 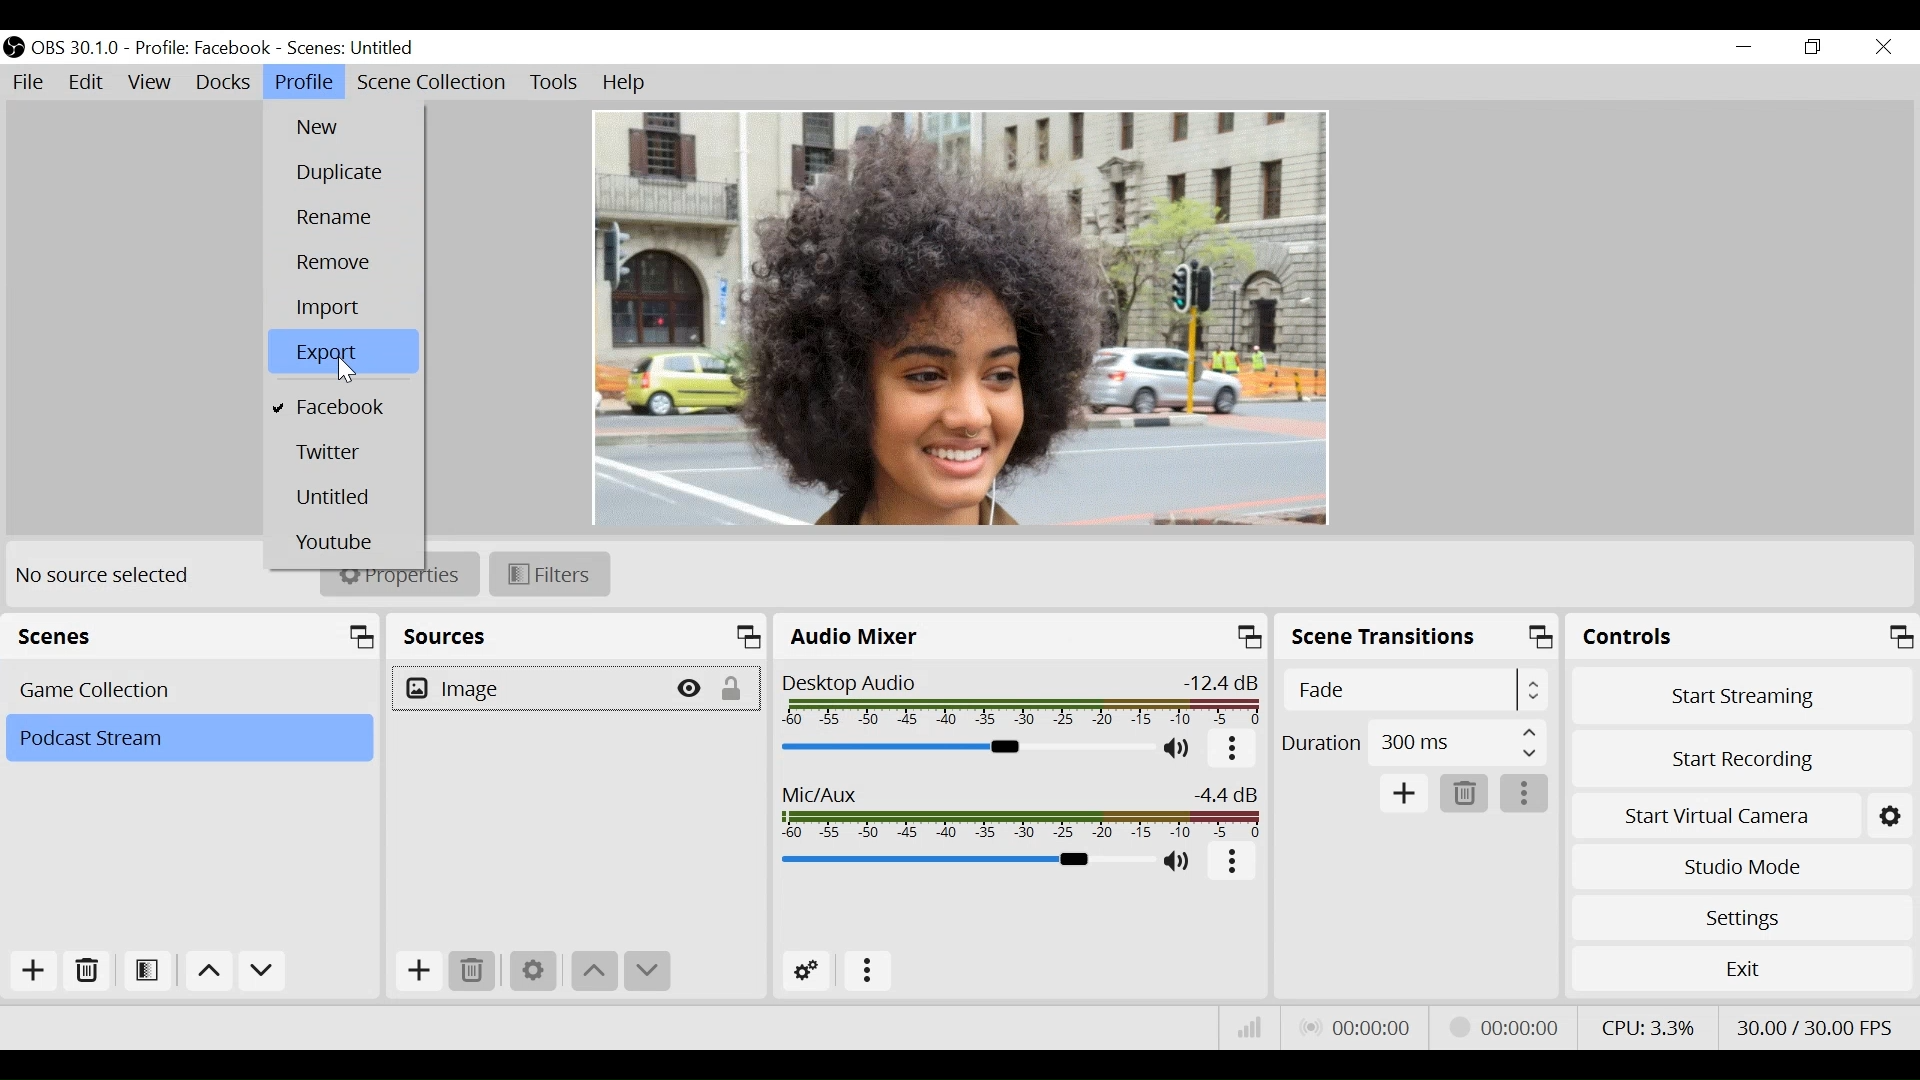 I want to click on Facebook, so click(x=338, y=410).